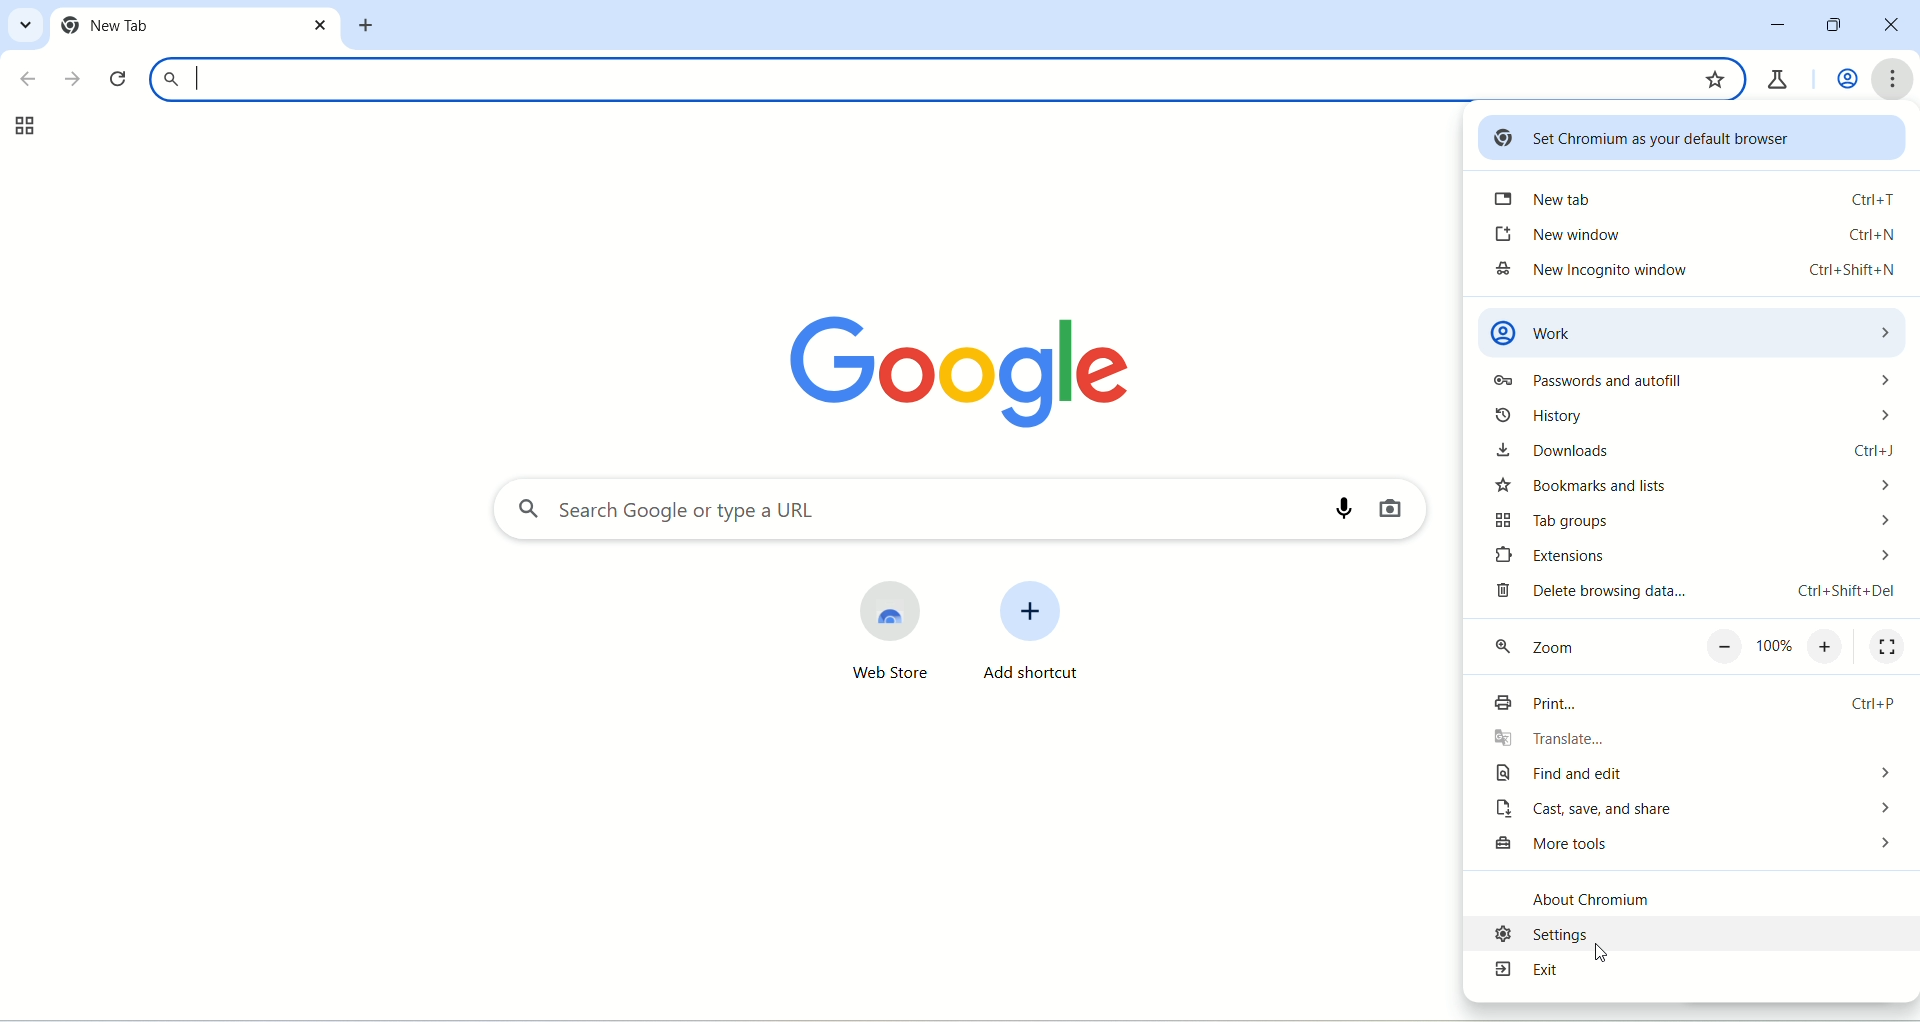  What do you see at coordinates (1693, 140) in the screenshot?
I see `set chromium as your default browser` at bounding box center [1693, 140].